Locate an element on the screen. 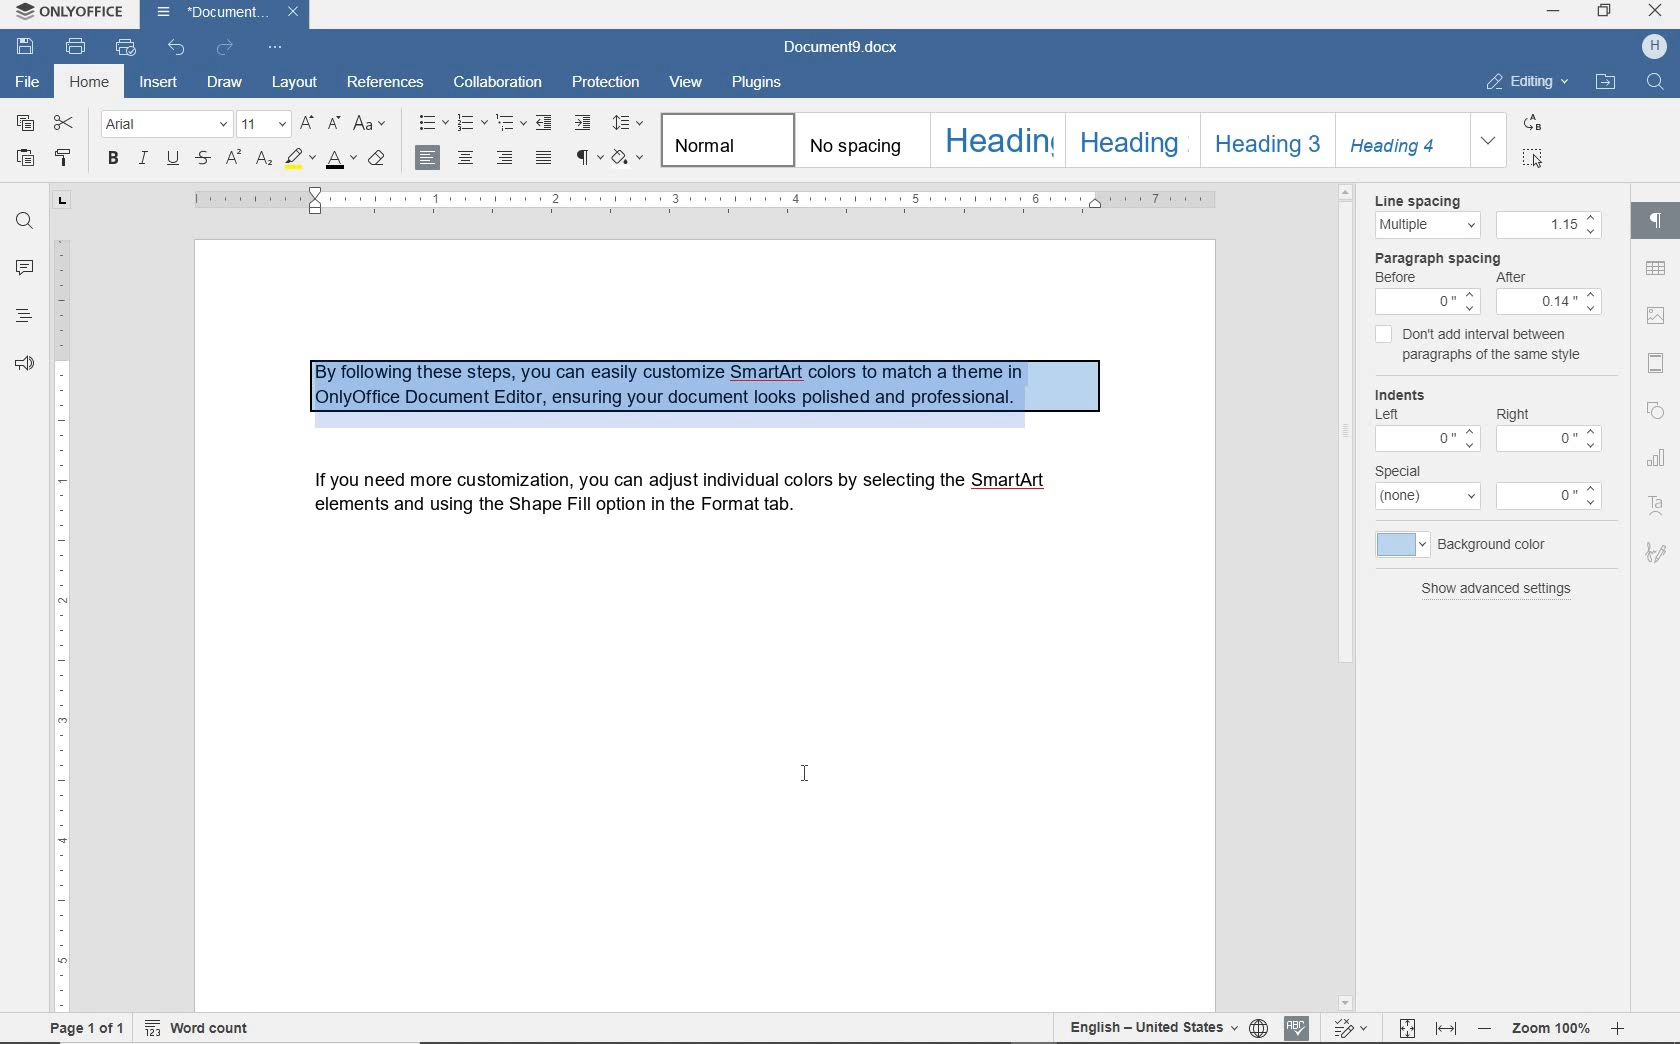  align center is located at coordinates (466, 157).